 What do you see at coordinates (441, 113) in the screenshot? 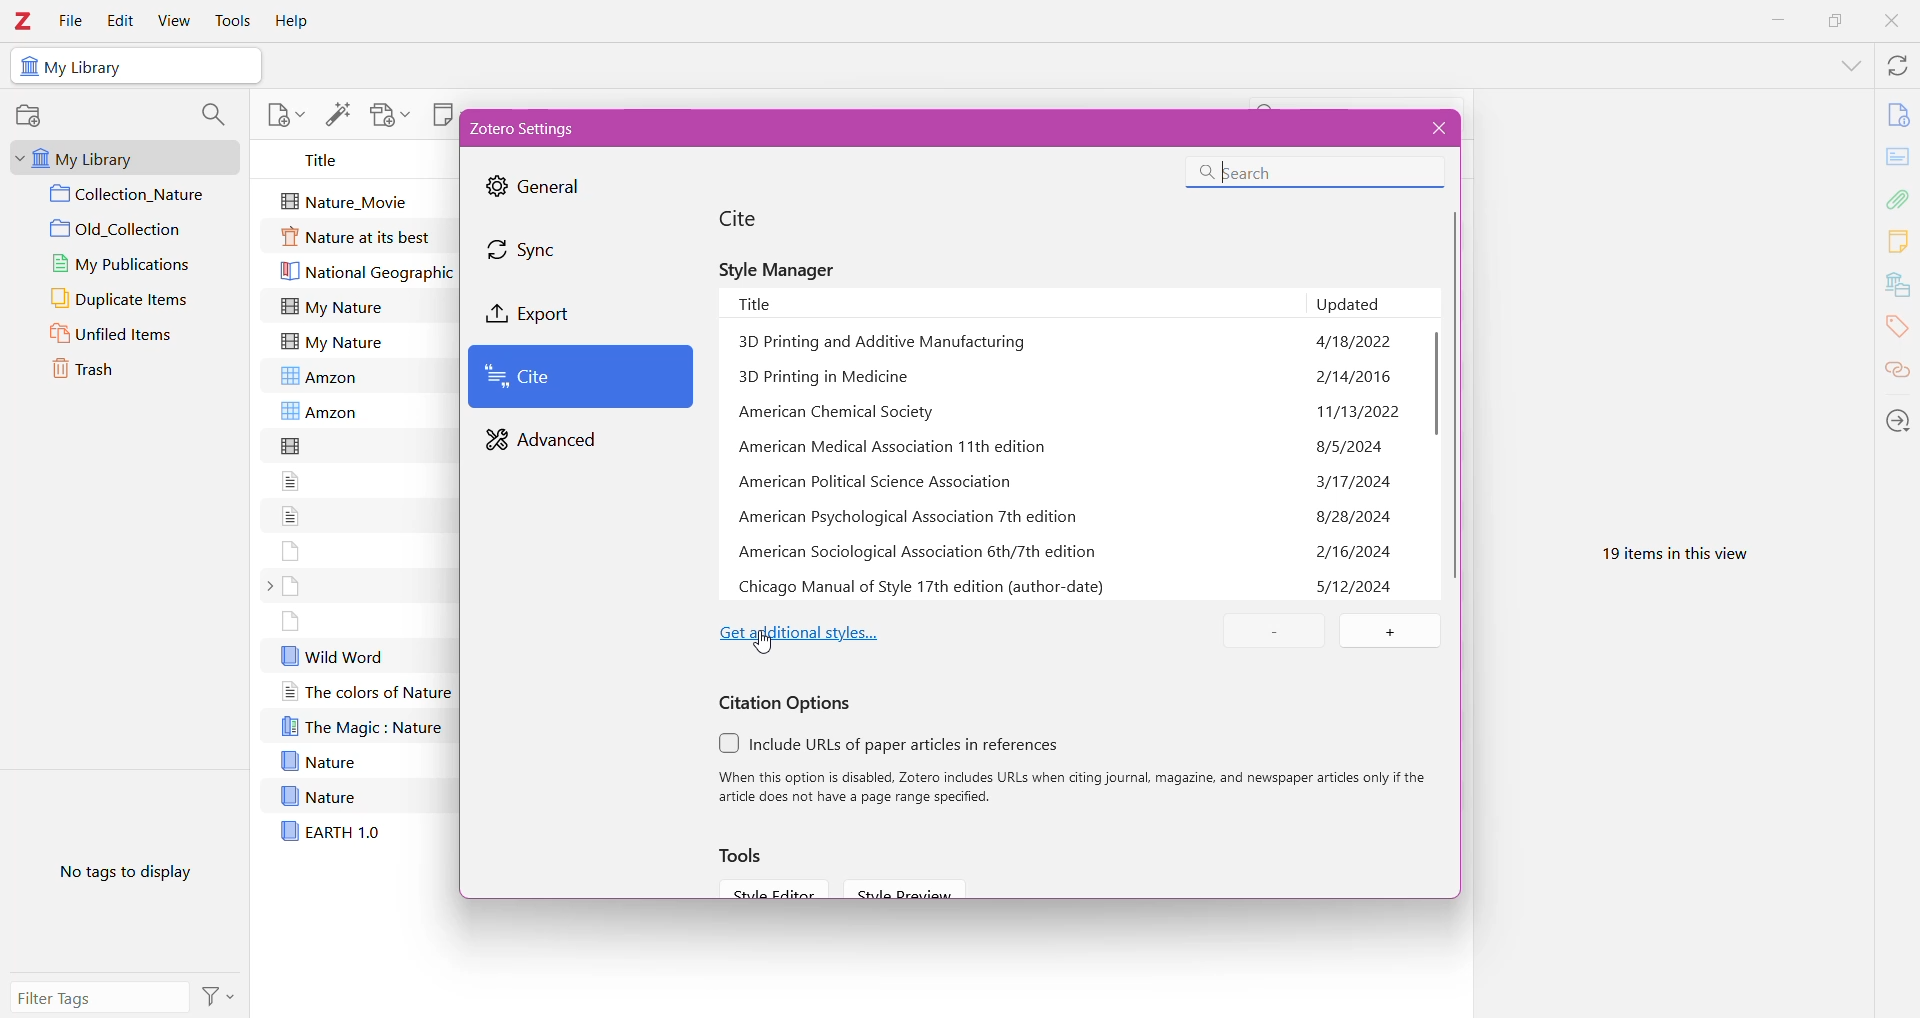
I see `New Note` at bounding box center [441, 113].